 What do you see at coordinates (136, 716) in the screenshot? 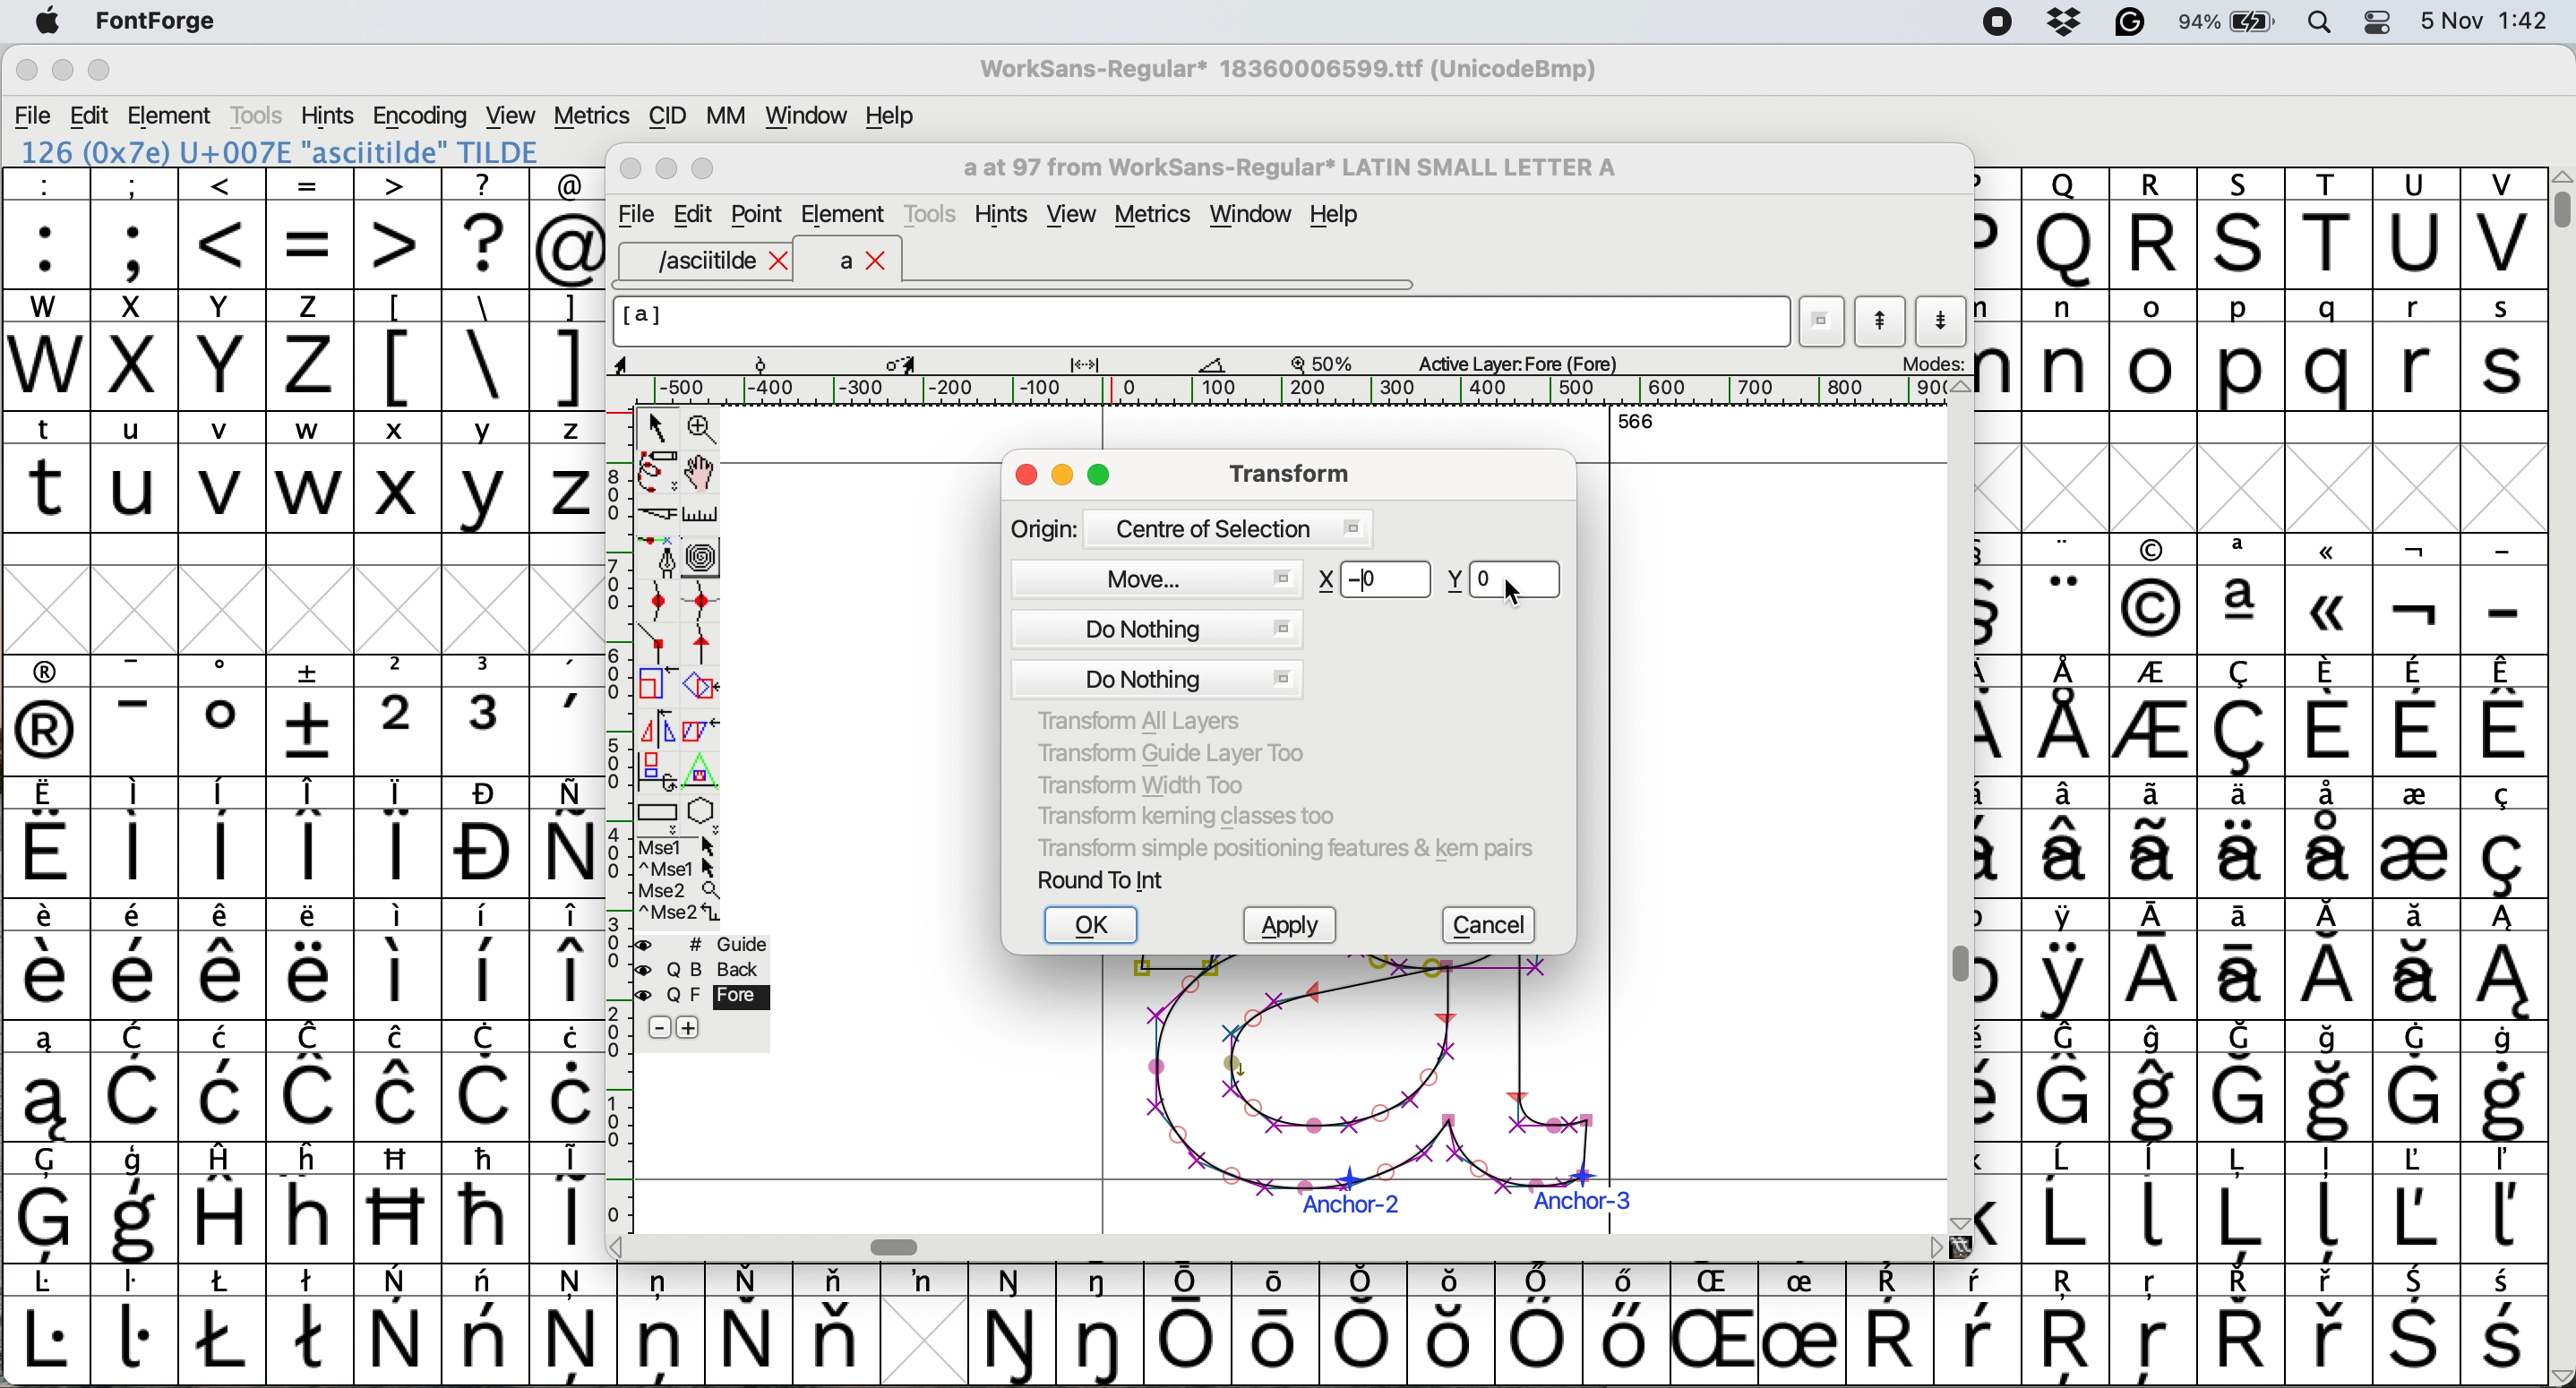
I see `symbol` at bounding box center [136, 716].